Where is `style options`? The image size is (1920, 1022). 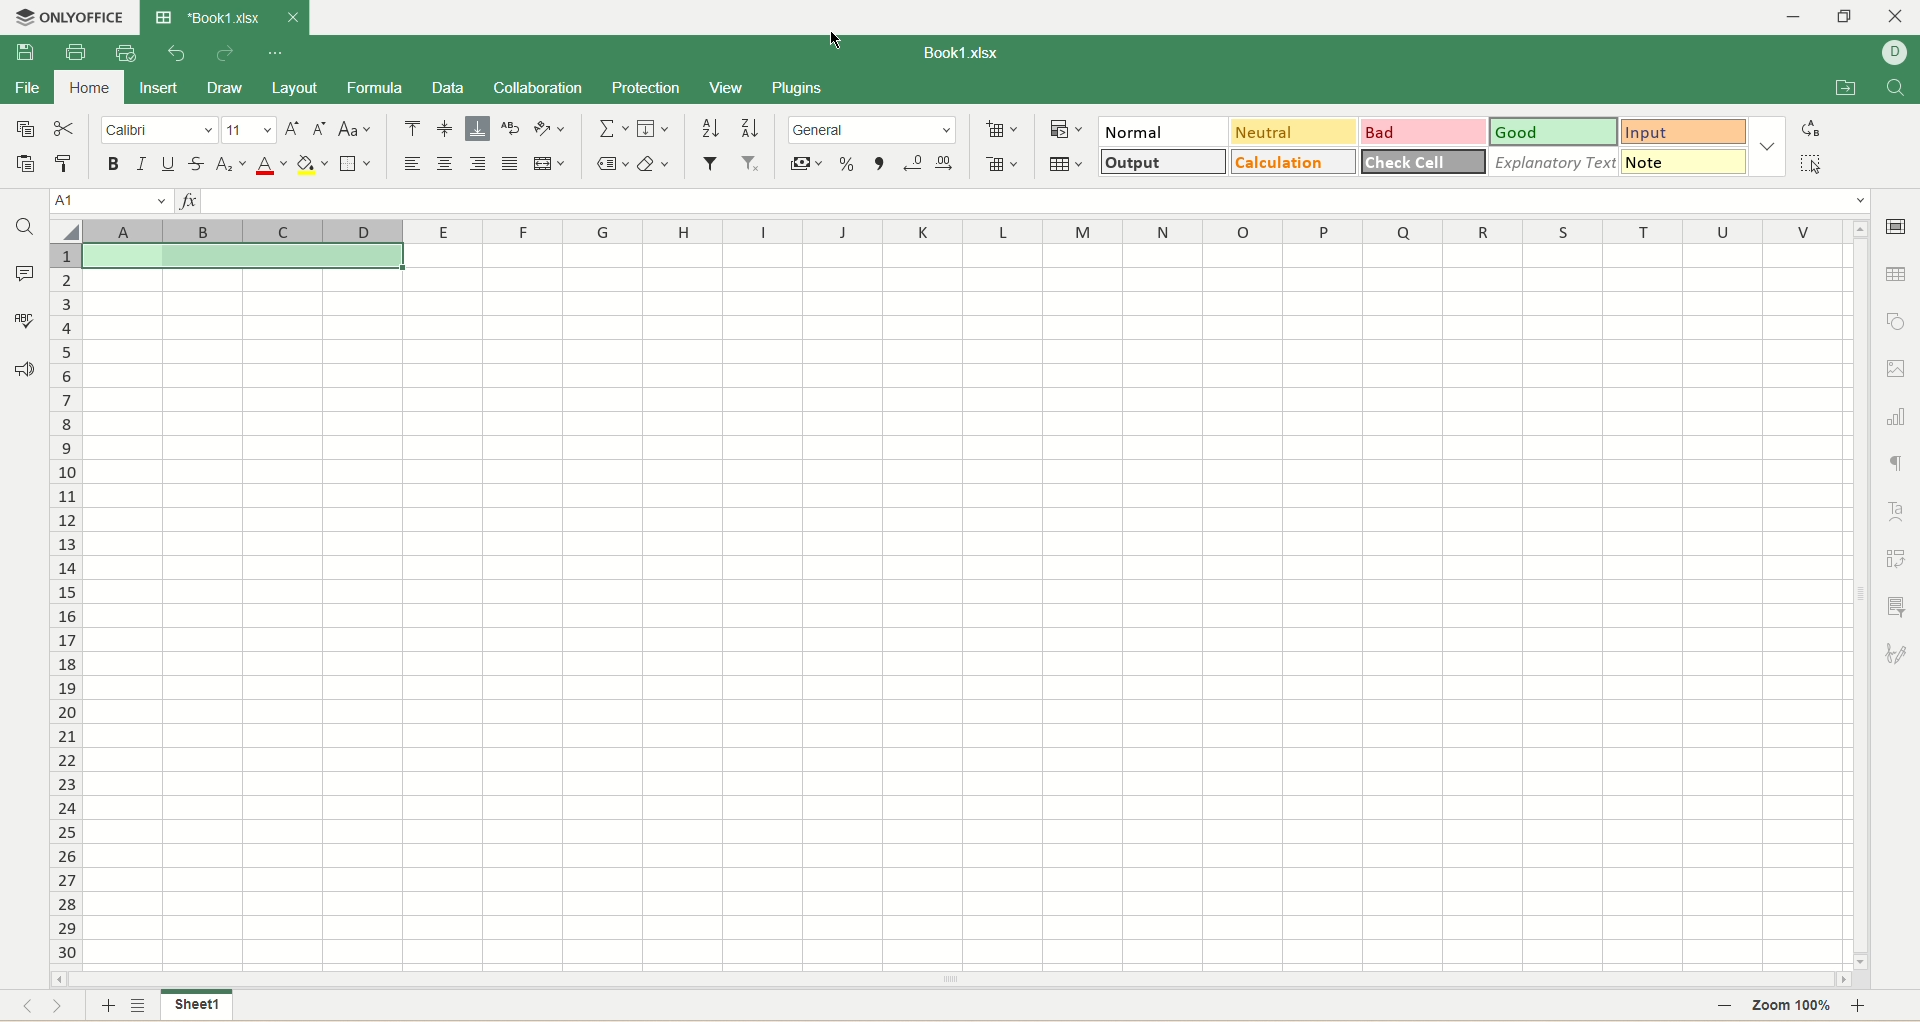
style options is located at coordinates (1765, 145).